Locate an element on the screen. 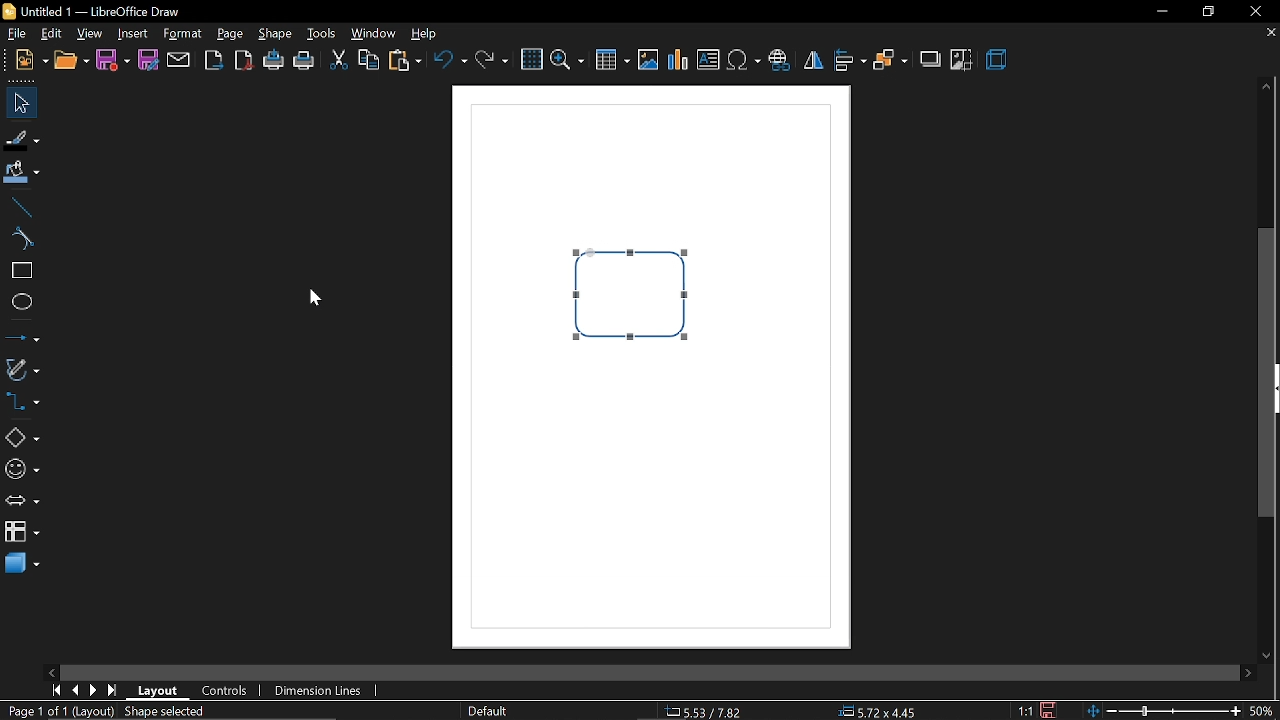 The image size is (1280, 720). insert chart is located at coordinates (677, 61).